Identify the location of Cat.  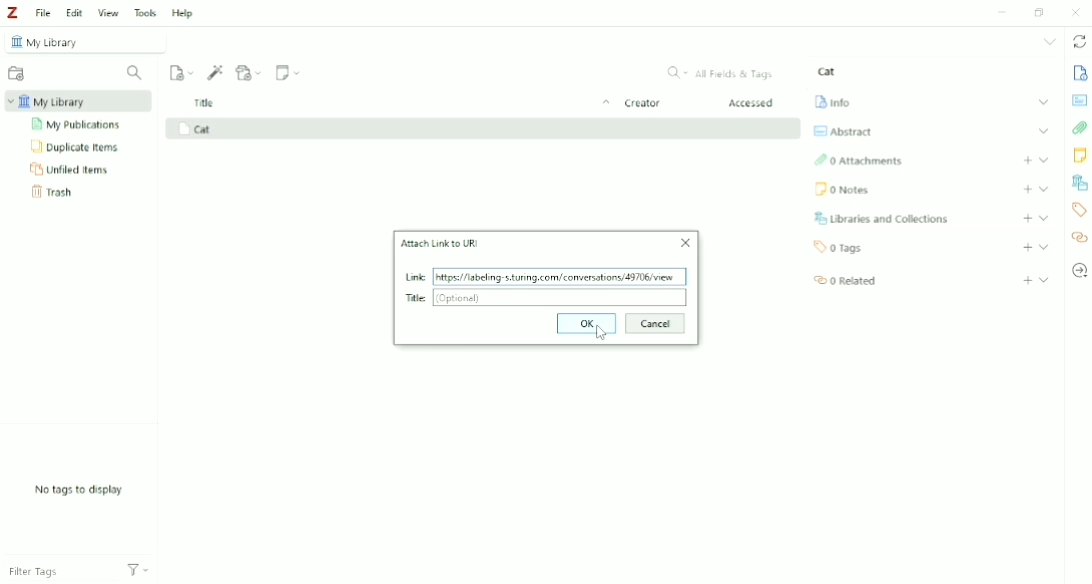
(195, 129).